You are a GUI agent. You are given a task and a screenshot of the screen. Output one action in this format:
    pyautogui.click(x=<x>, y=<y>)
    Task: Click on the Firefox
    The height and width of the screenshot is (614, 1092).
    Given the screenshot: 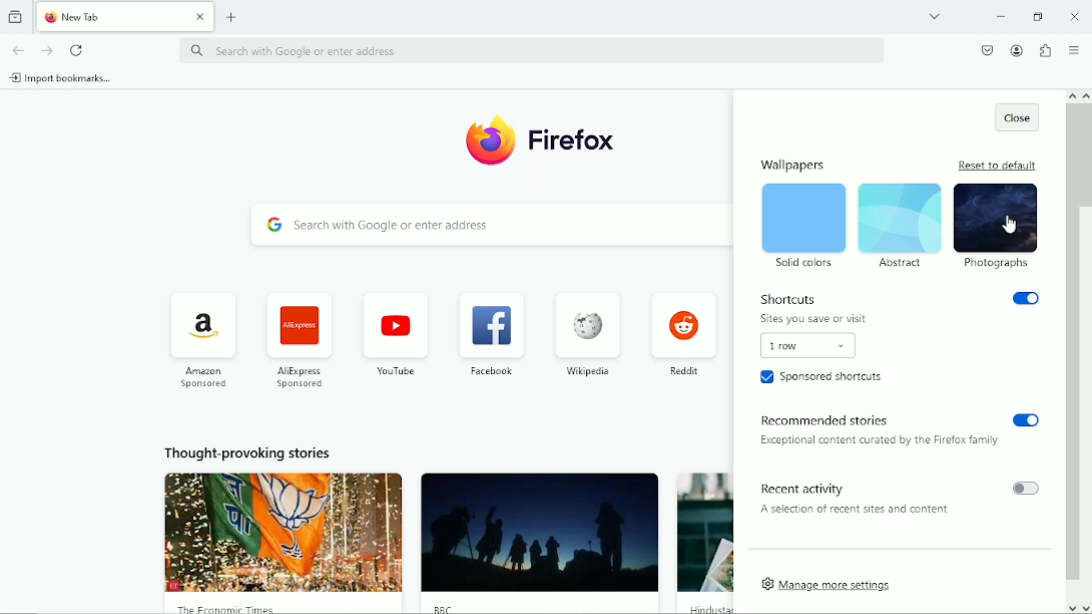 What is the action you would take?
    pyautogui.click(x=573, y=141)
    